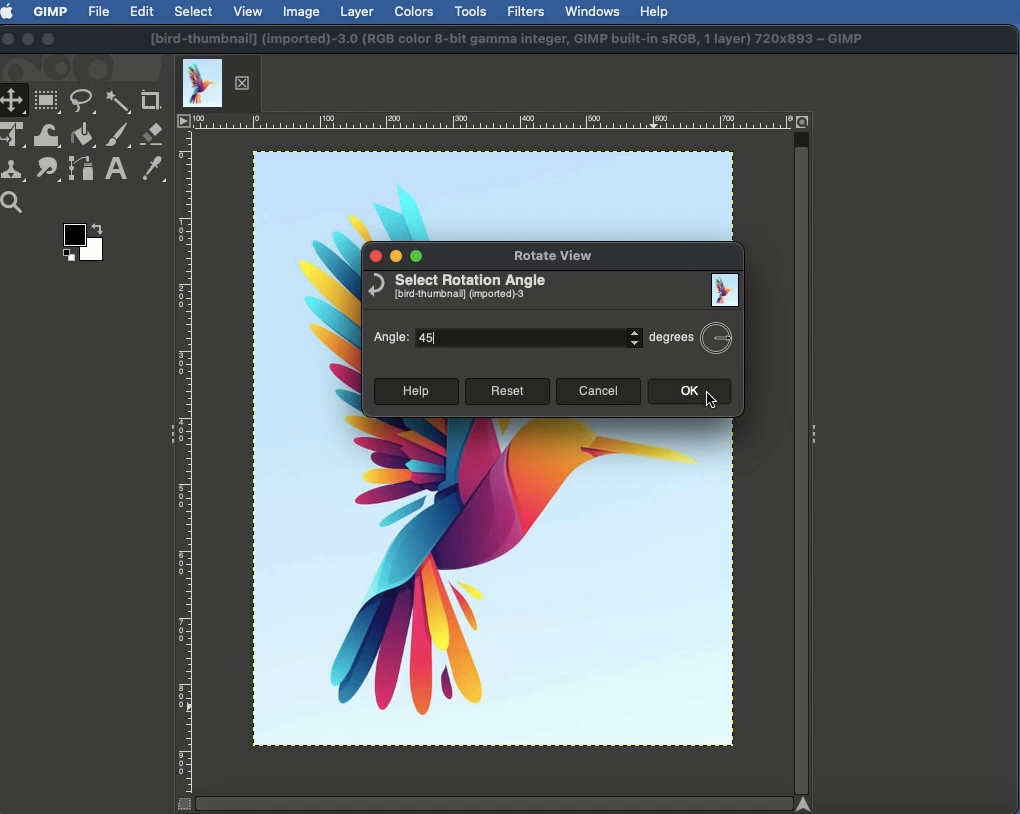  I want to click on Warp transformation, so click(48, 135).